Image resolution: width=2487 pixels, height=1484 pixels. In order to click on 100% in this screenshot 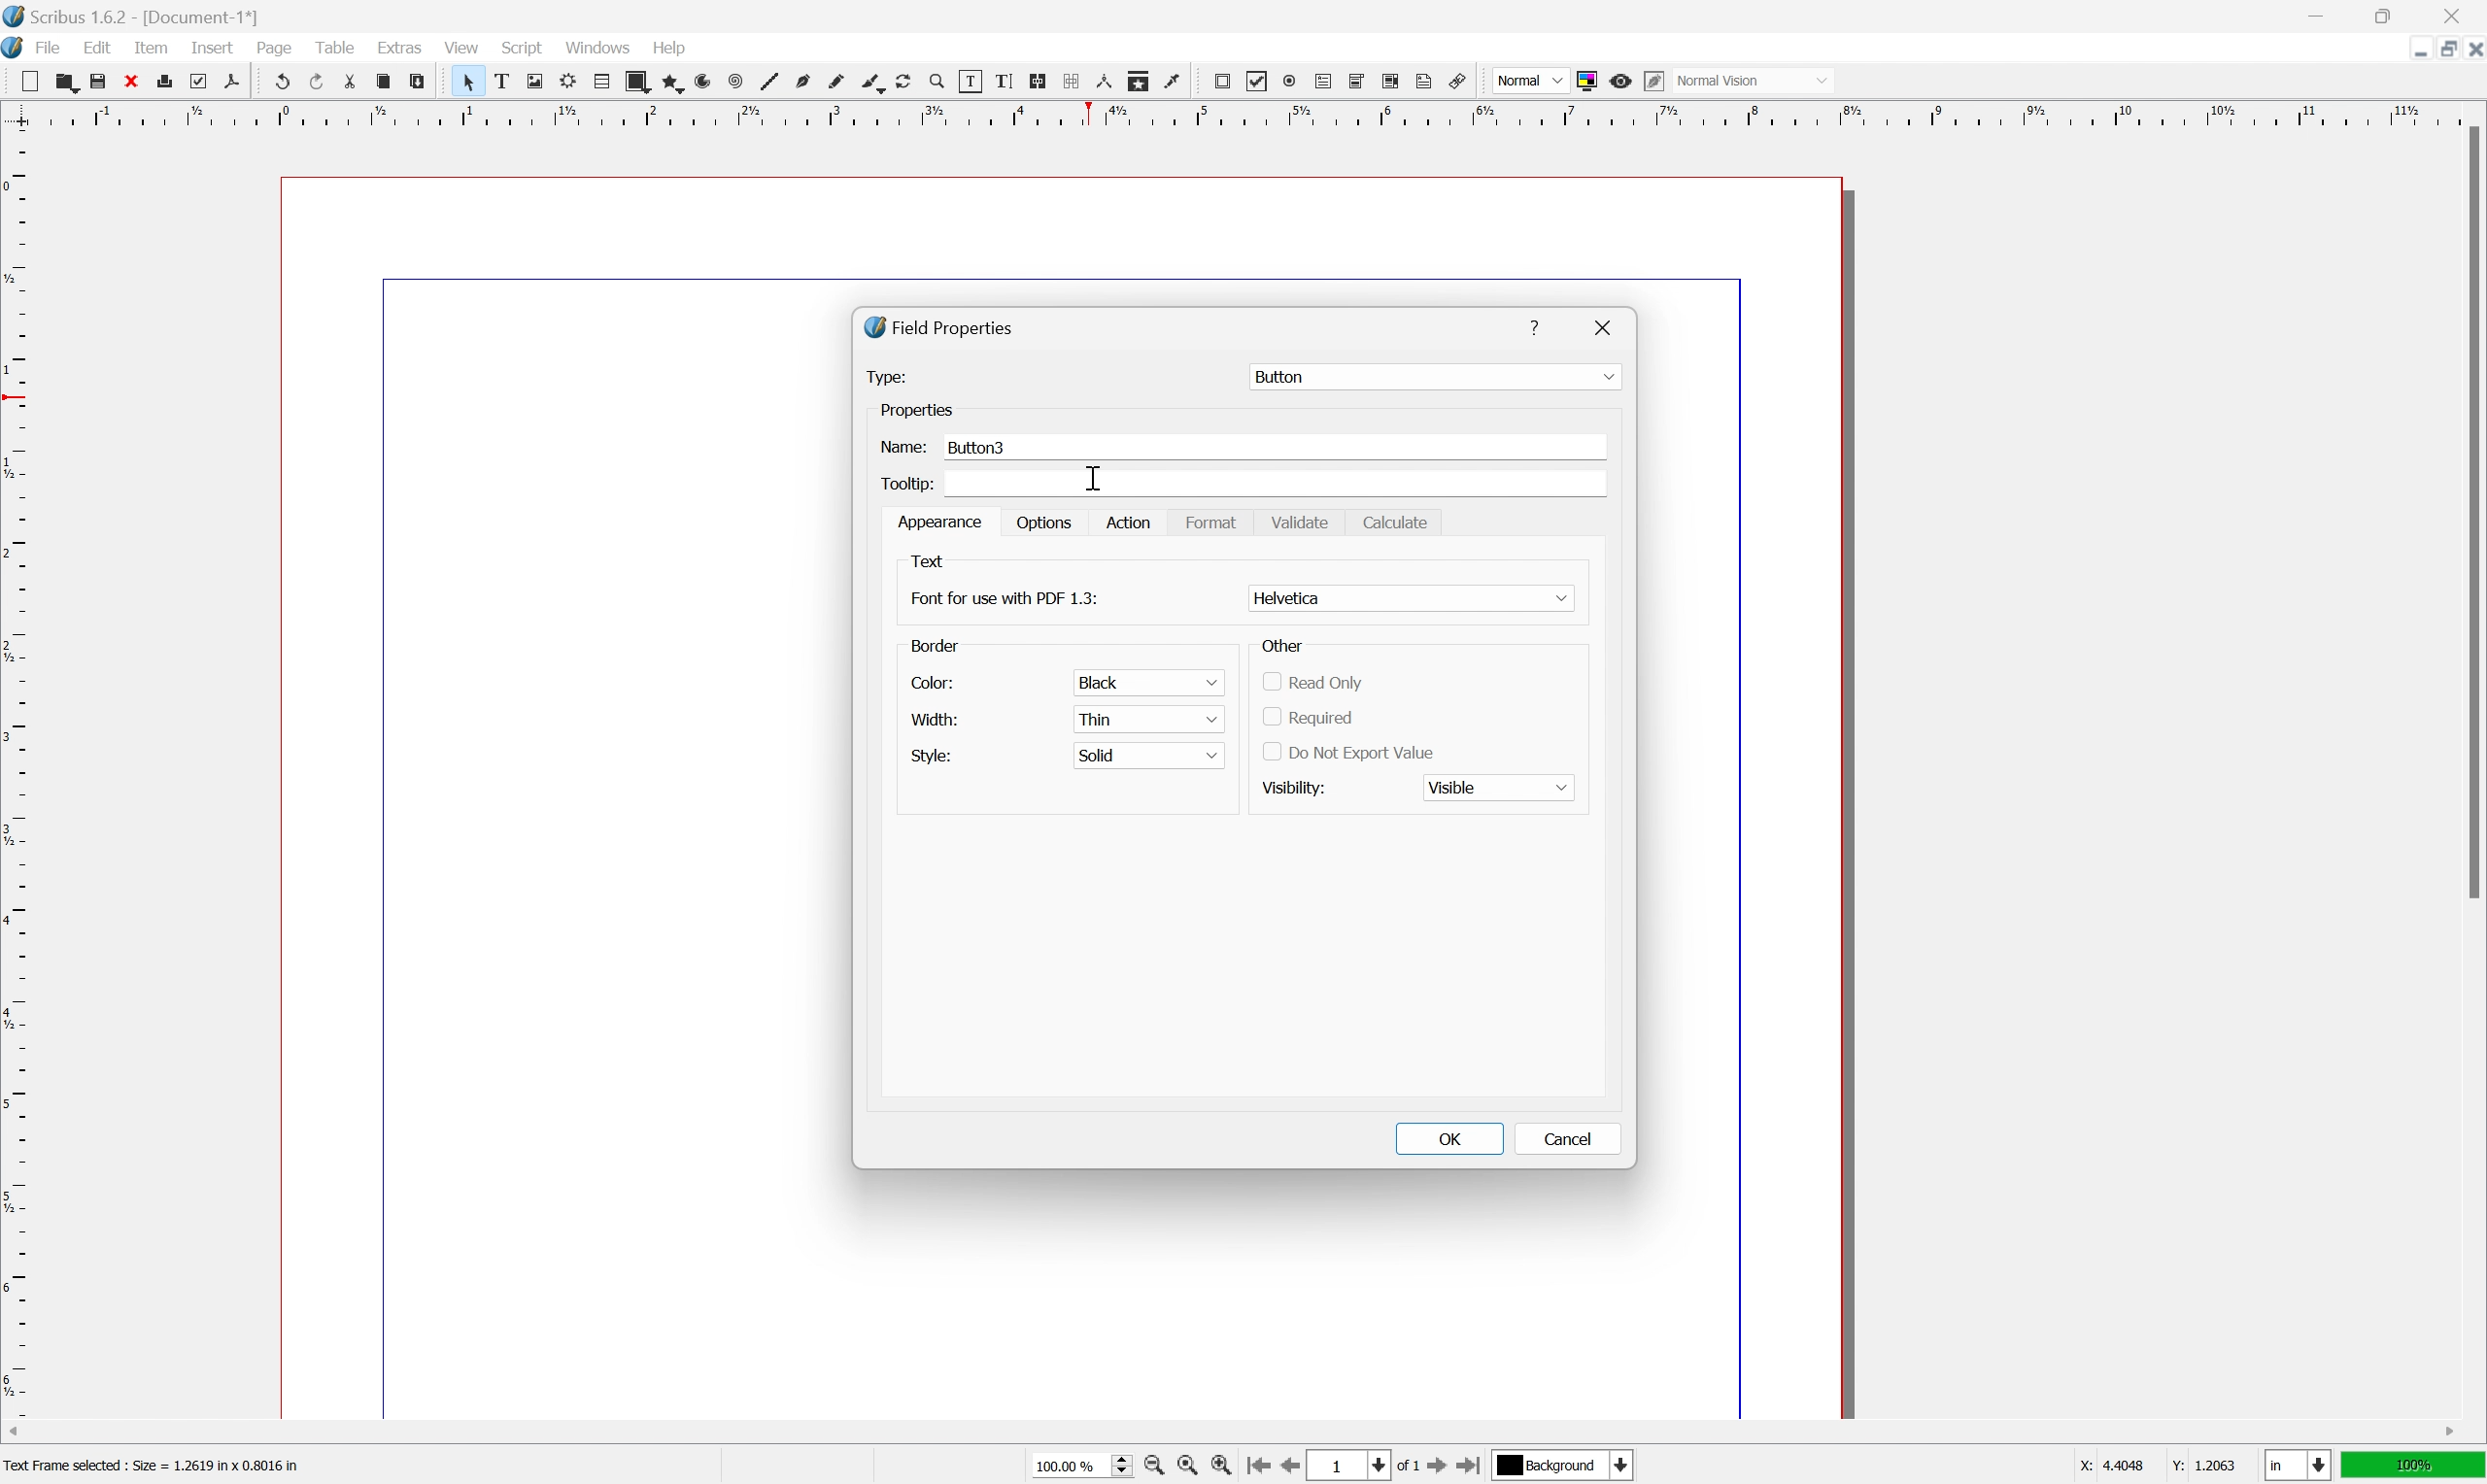, I will do `click(2414, 1468)`.